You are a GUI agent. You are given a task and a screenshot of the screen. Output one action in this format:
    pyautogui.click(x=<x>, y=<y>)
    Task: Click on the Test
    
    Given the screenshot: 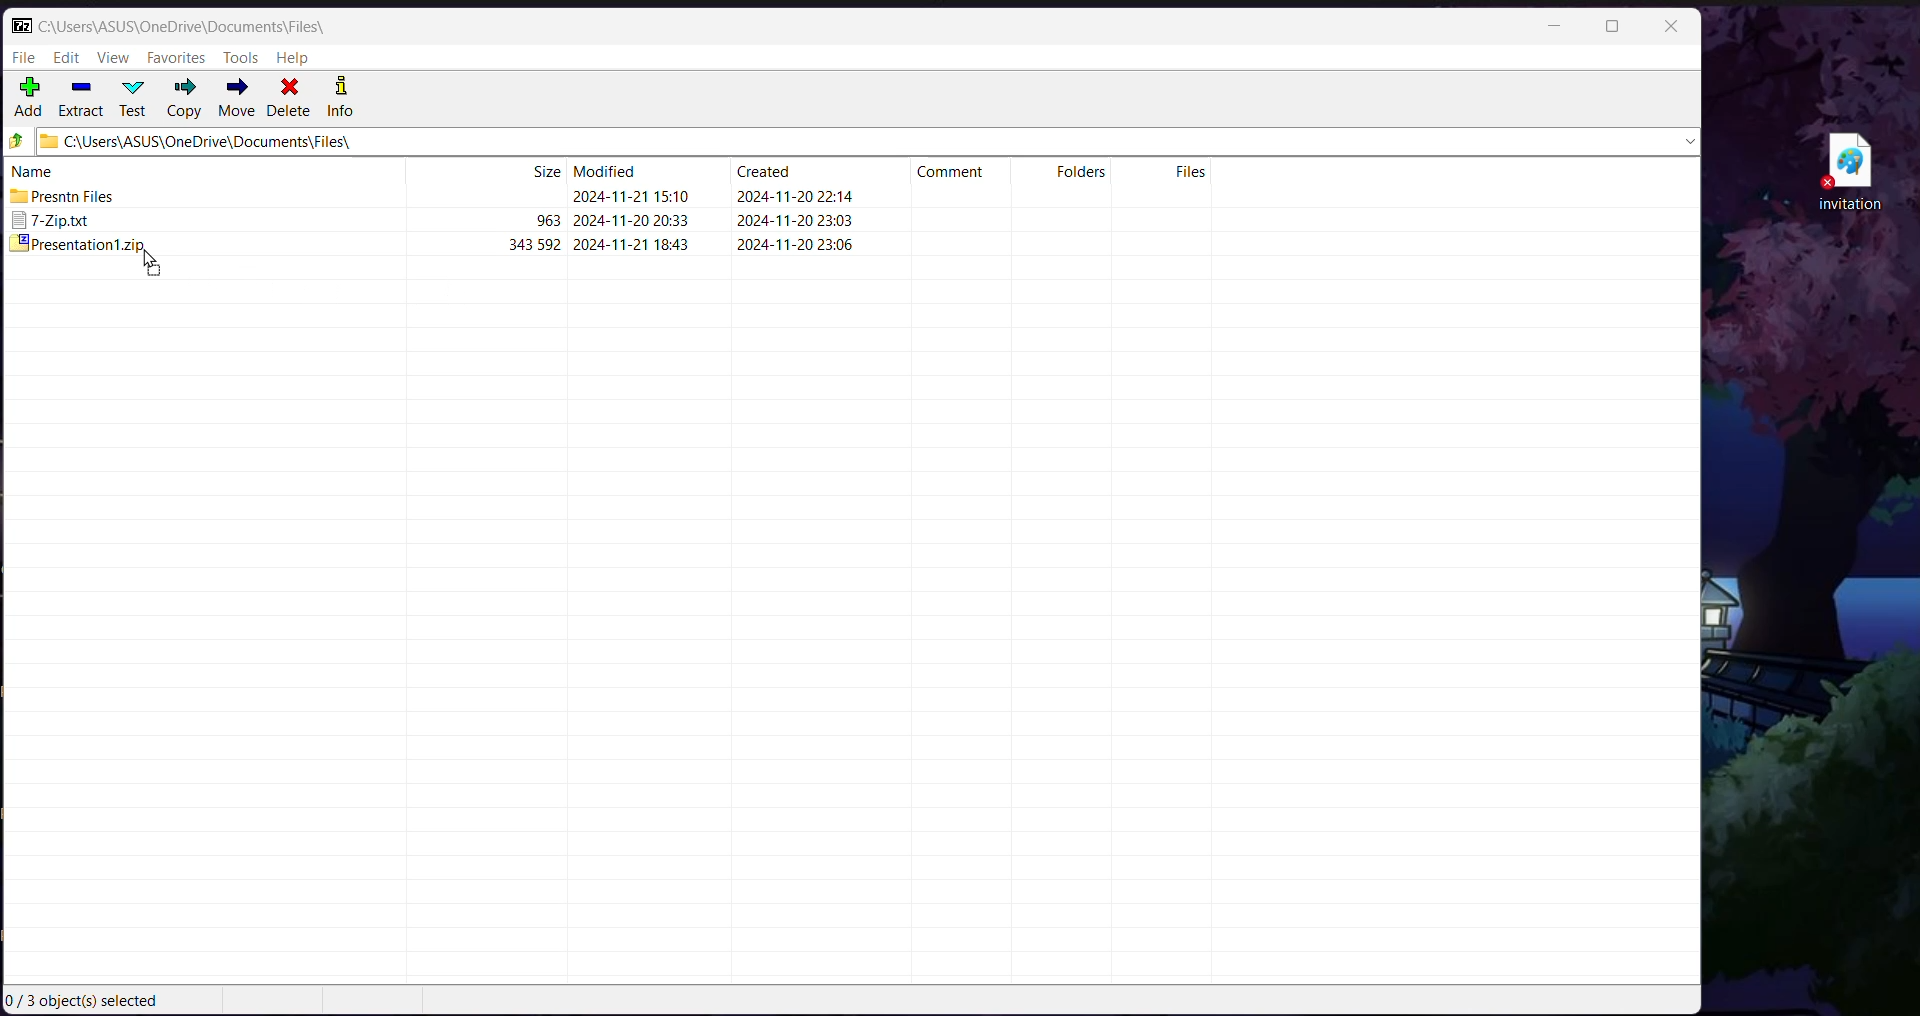 What is the action you would take?
    pyautogui.click(x=135, y=97)
    